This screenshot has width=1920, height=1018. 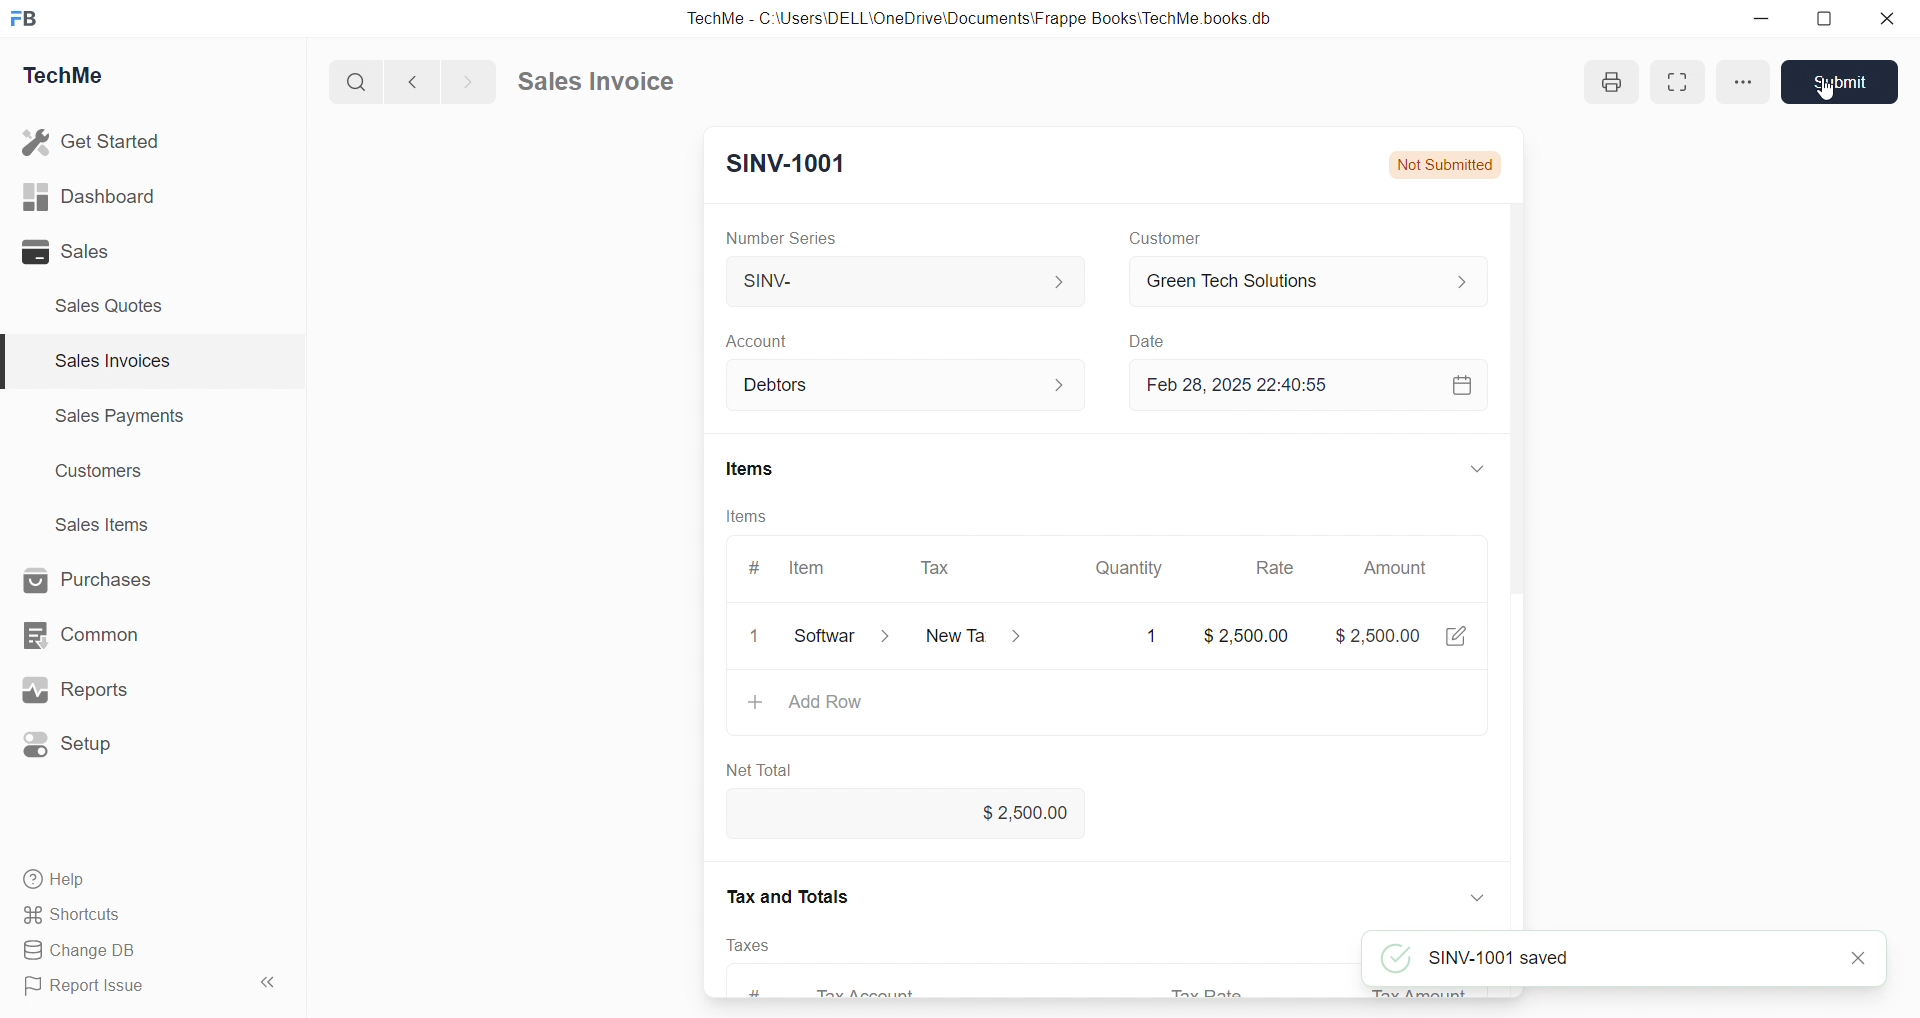 I want to click on Net Total, so click(x=756, y=770).